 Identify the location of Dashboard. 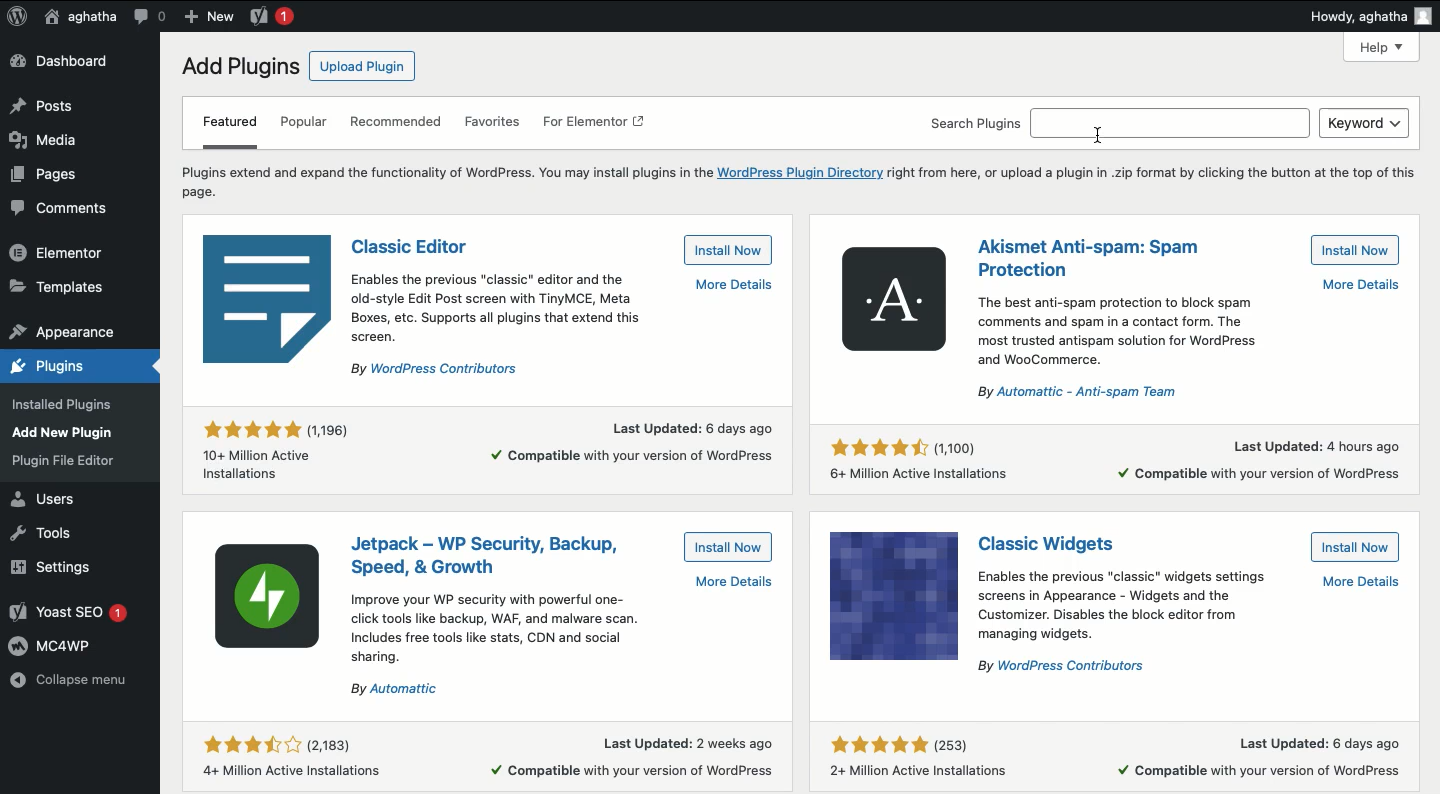
(61, 62).